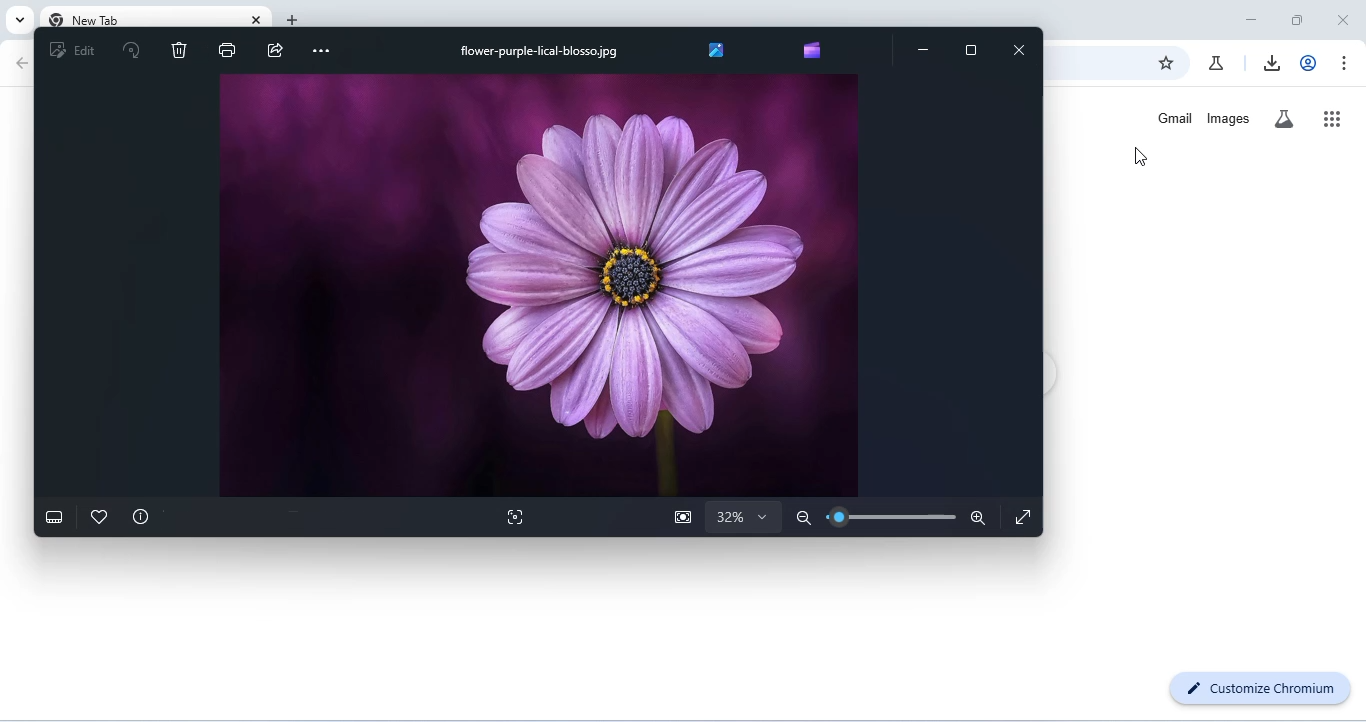 The image size is (1366, 722). What do you see at coordinates (20, 18) in the screenshot?
I see `search tabs` at bounding box center [20, 18].